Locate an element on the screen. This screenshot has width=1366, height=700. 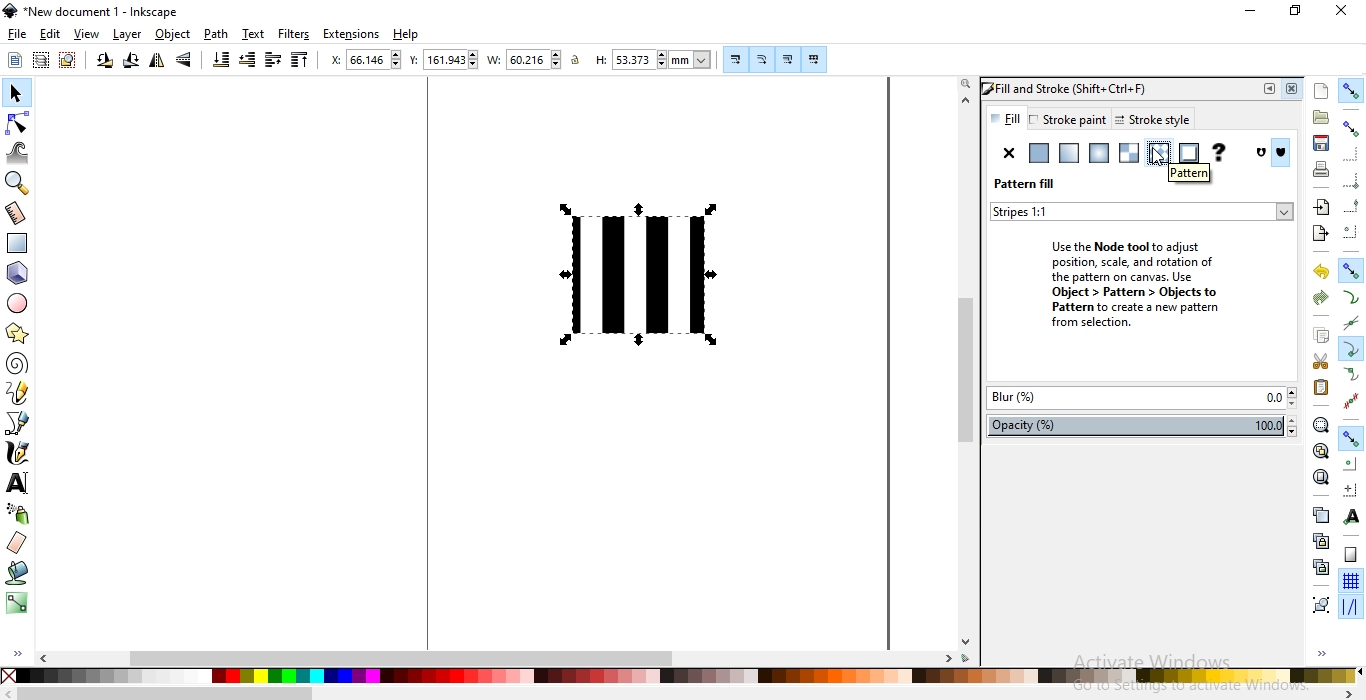
creates circles, arcs and ellipses is located at coordinates (21, 304).